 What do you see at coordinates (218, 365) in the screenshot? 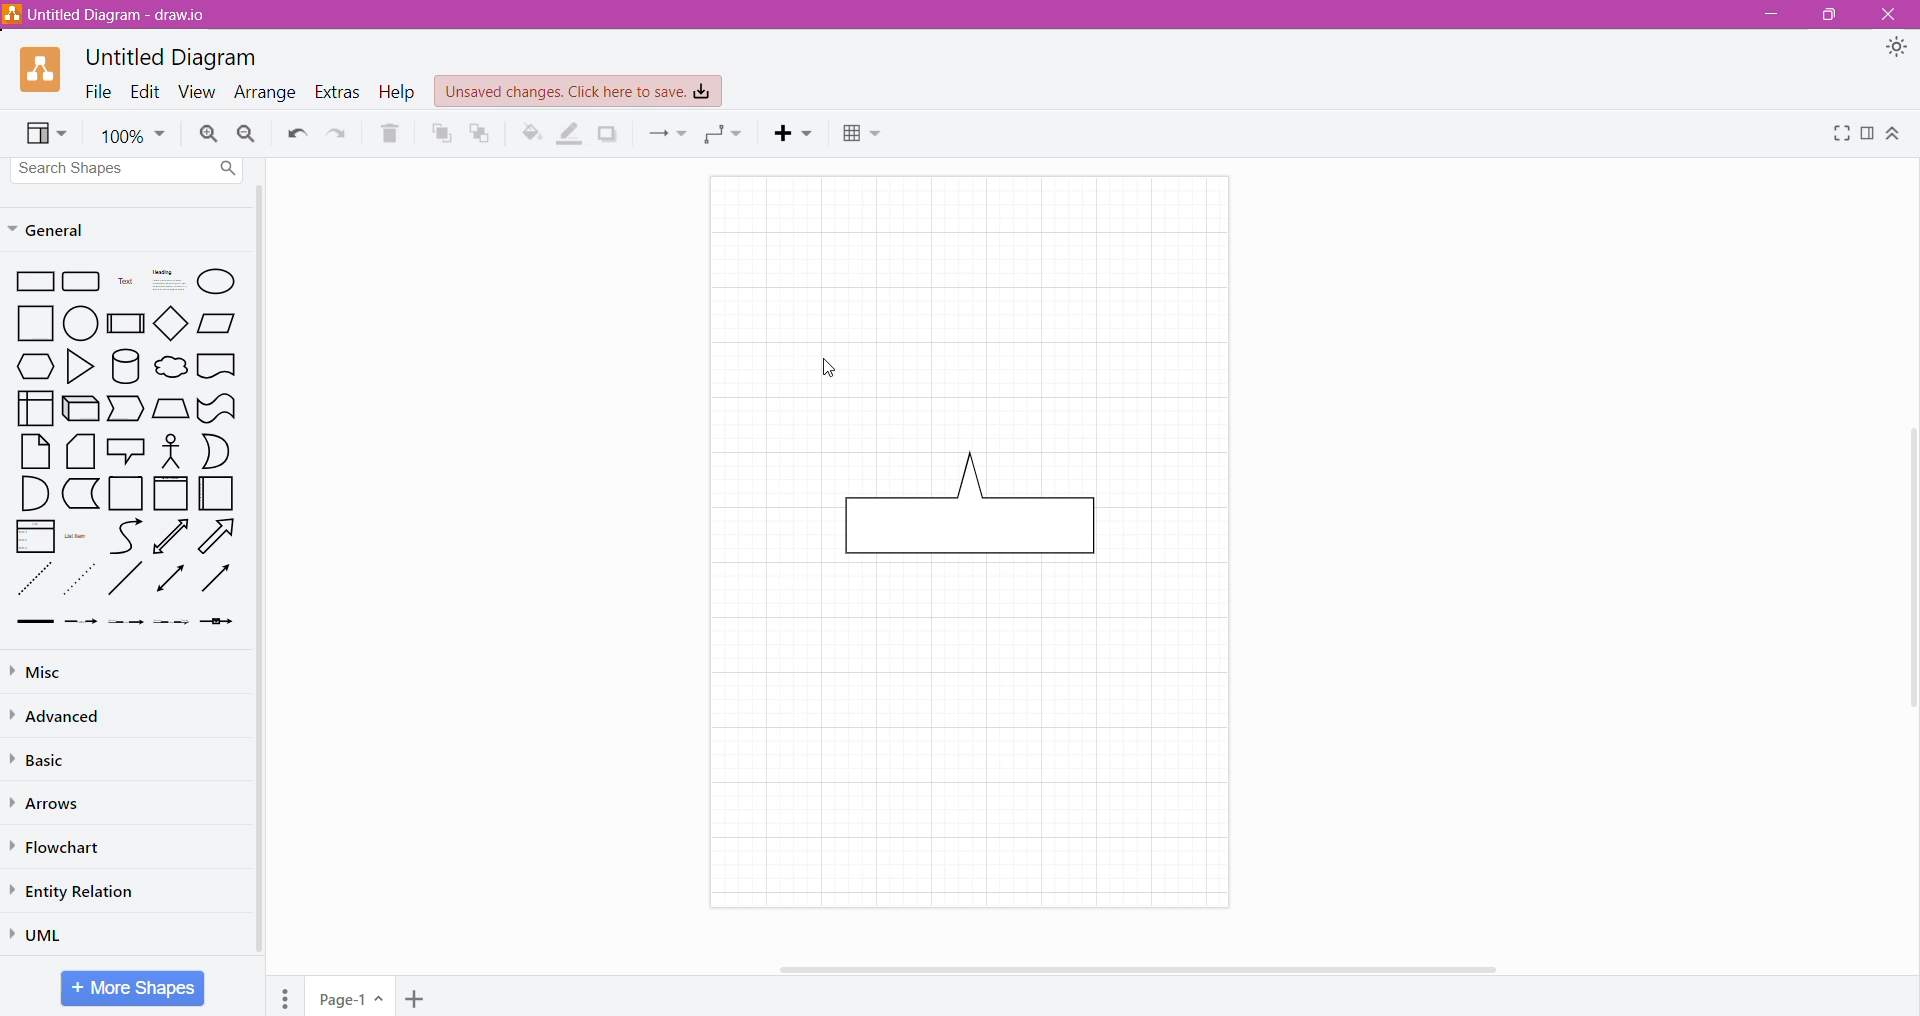
I see `document` at bounding box center [218, 365].